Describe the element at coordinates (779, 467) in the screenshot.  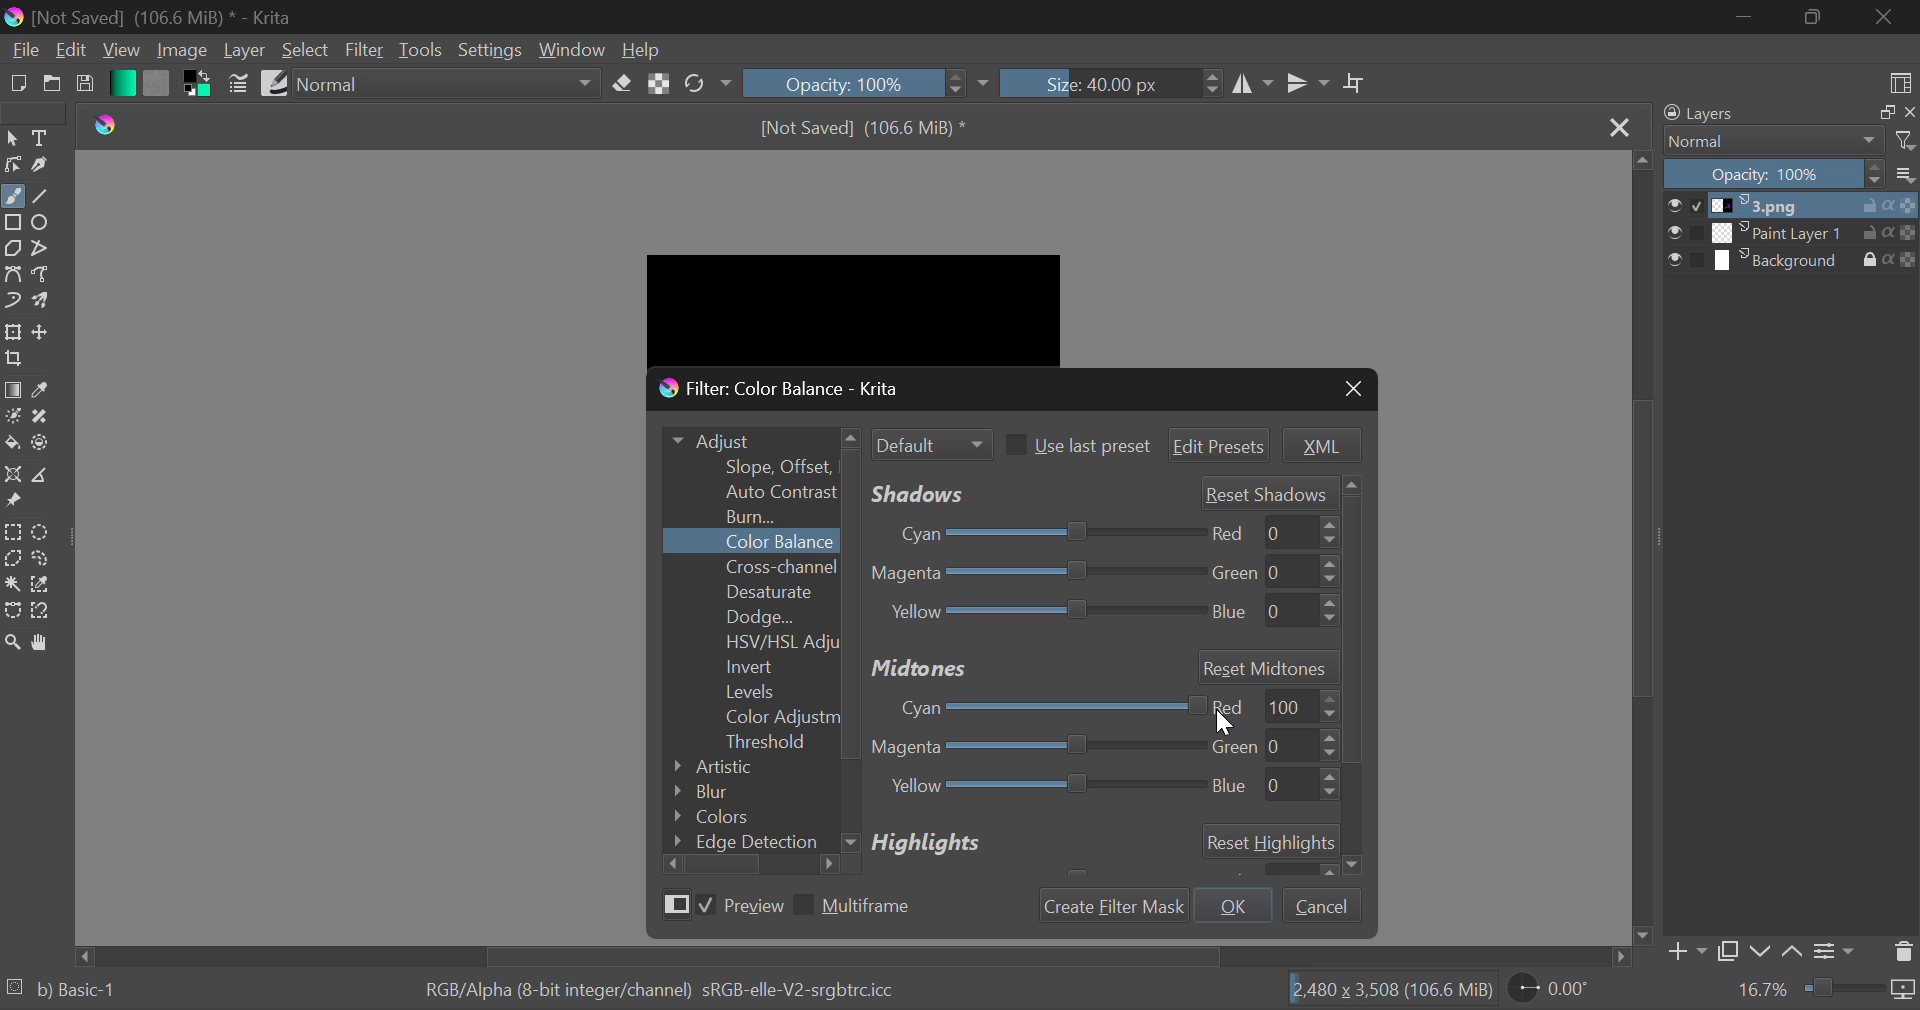
I see `Slope Offset` at that location.